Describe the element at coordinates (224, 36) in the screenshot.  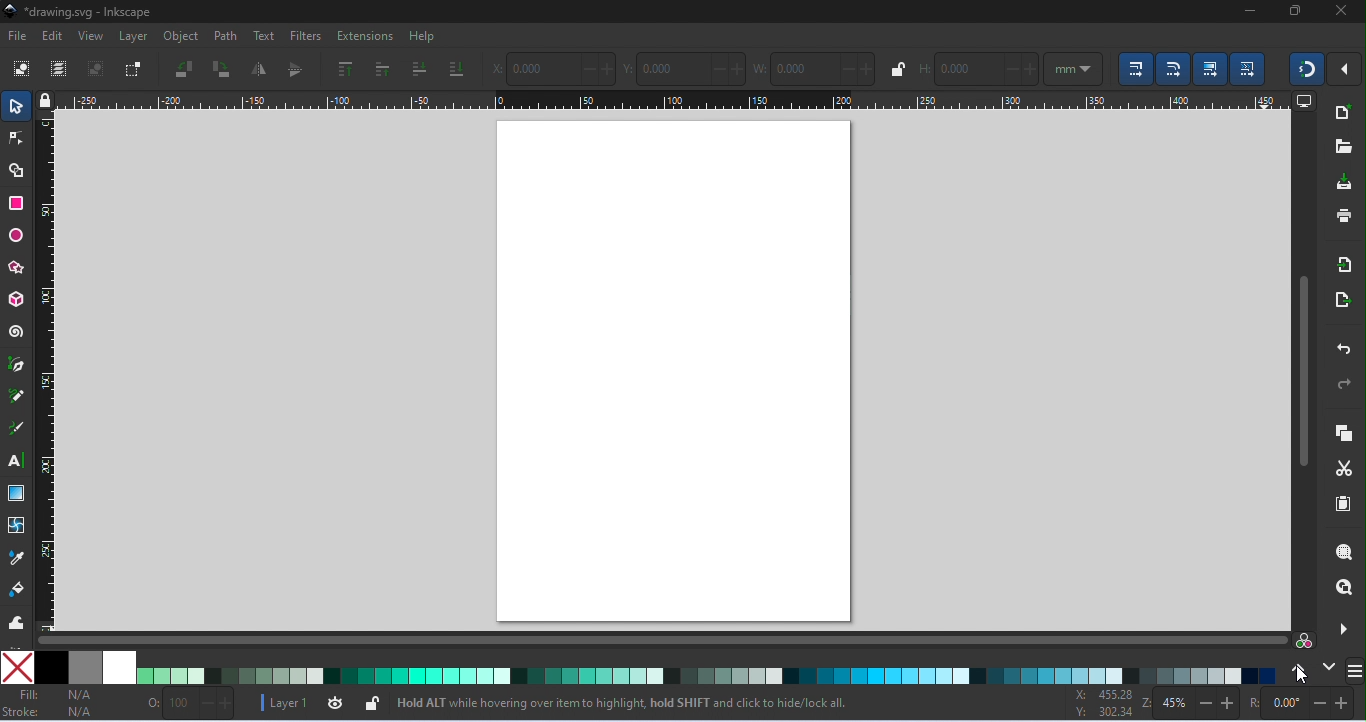
I see `path` at that location.